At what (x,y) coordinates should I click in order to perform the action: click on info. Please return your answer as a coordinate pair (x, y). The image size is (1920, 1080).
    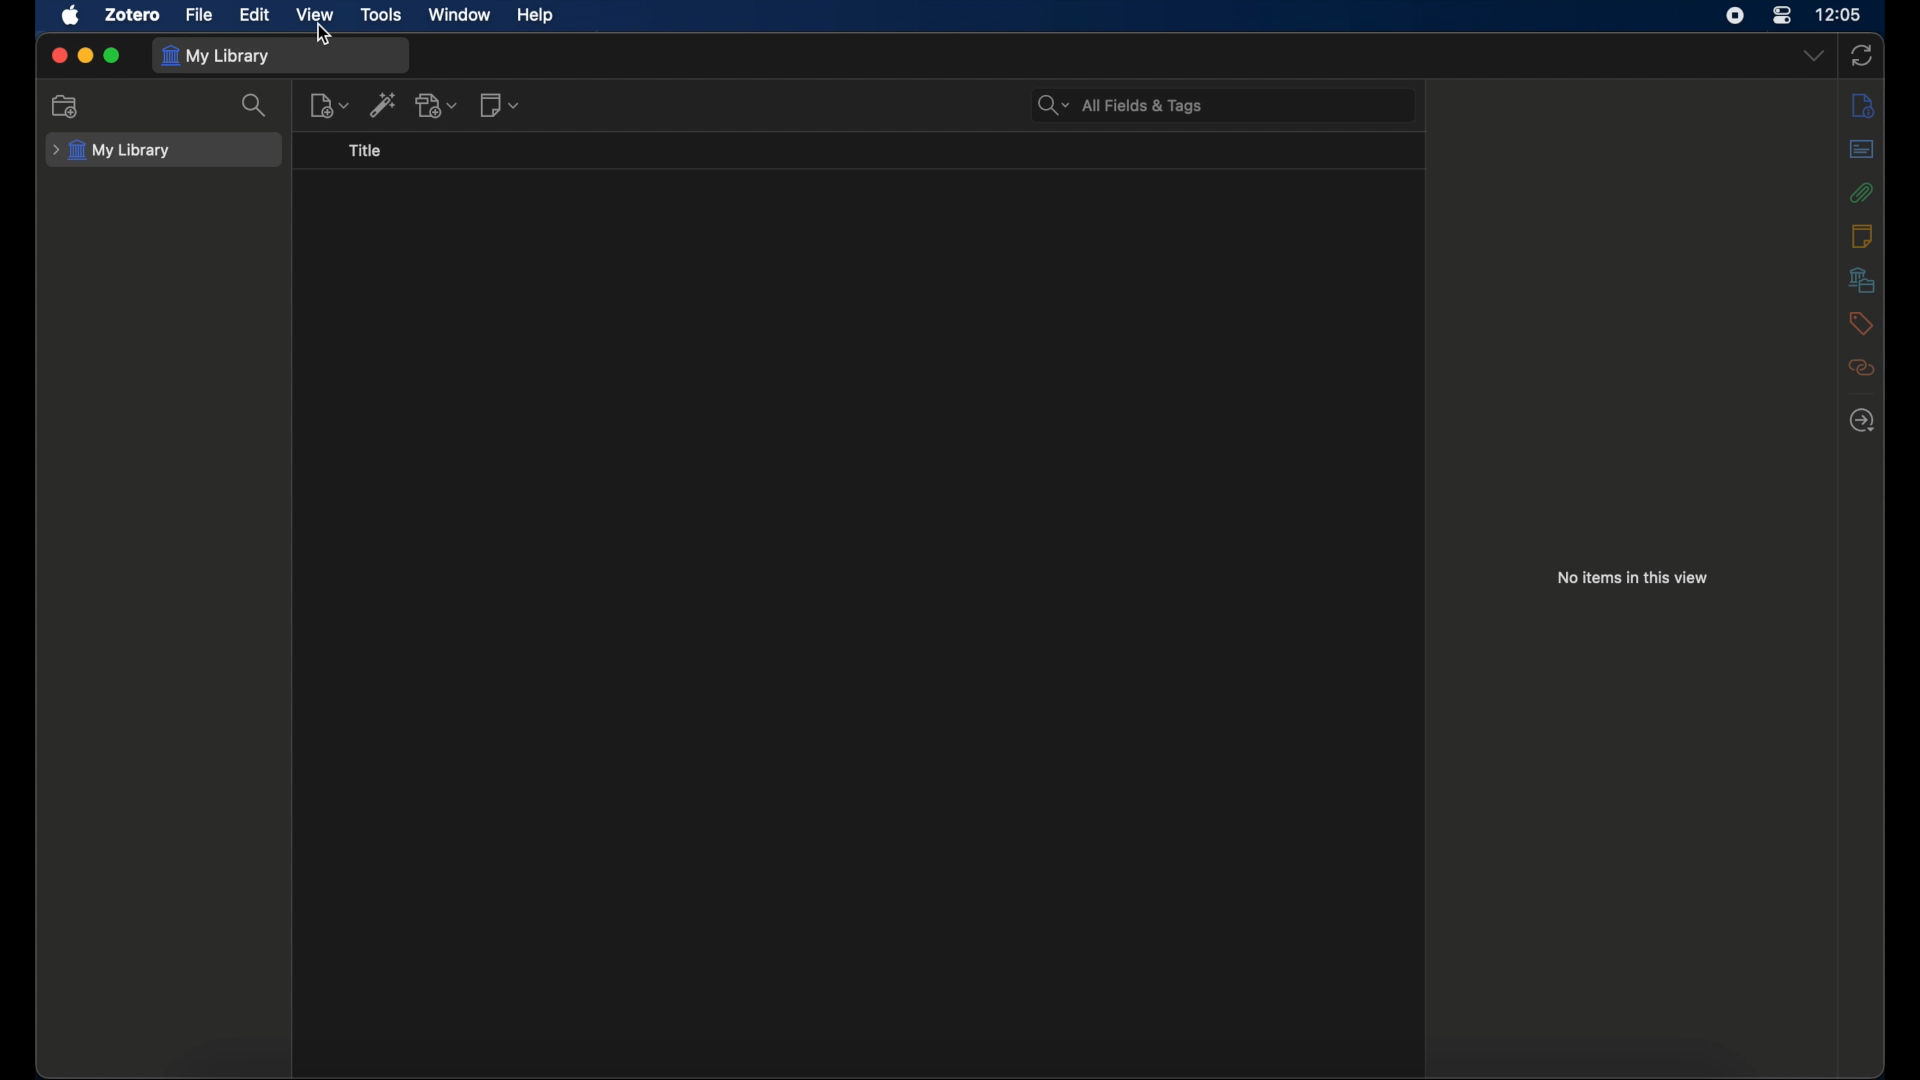
    Looking at the image, I should click on (1862, 105).